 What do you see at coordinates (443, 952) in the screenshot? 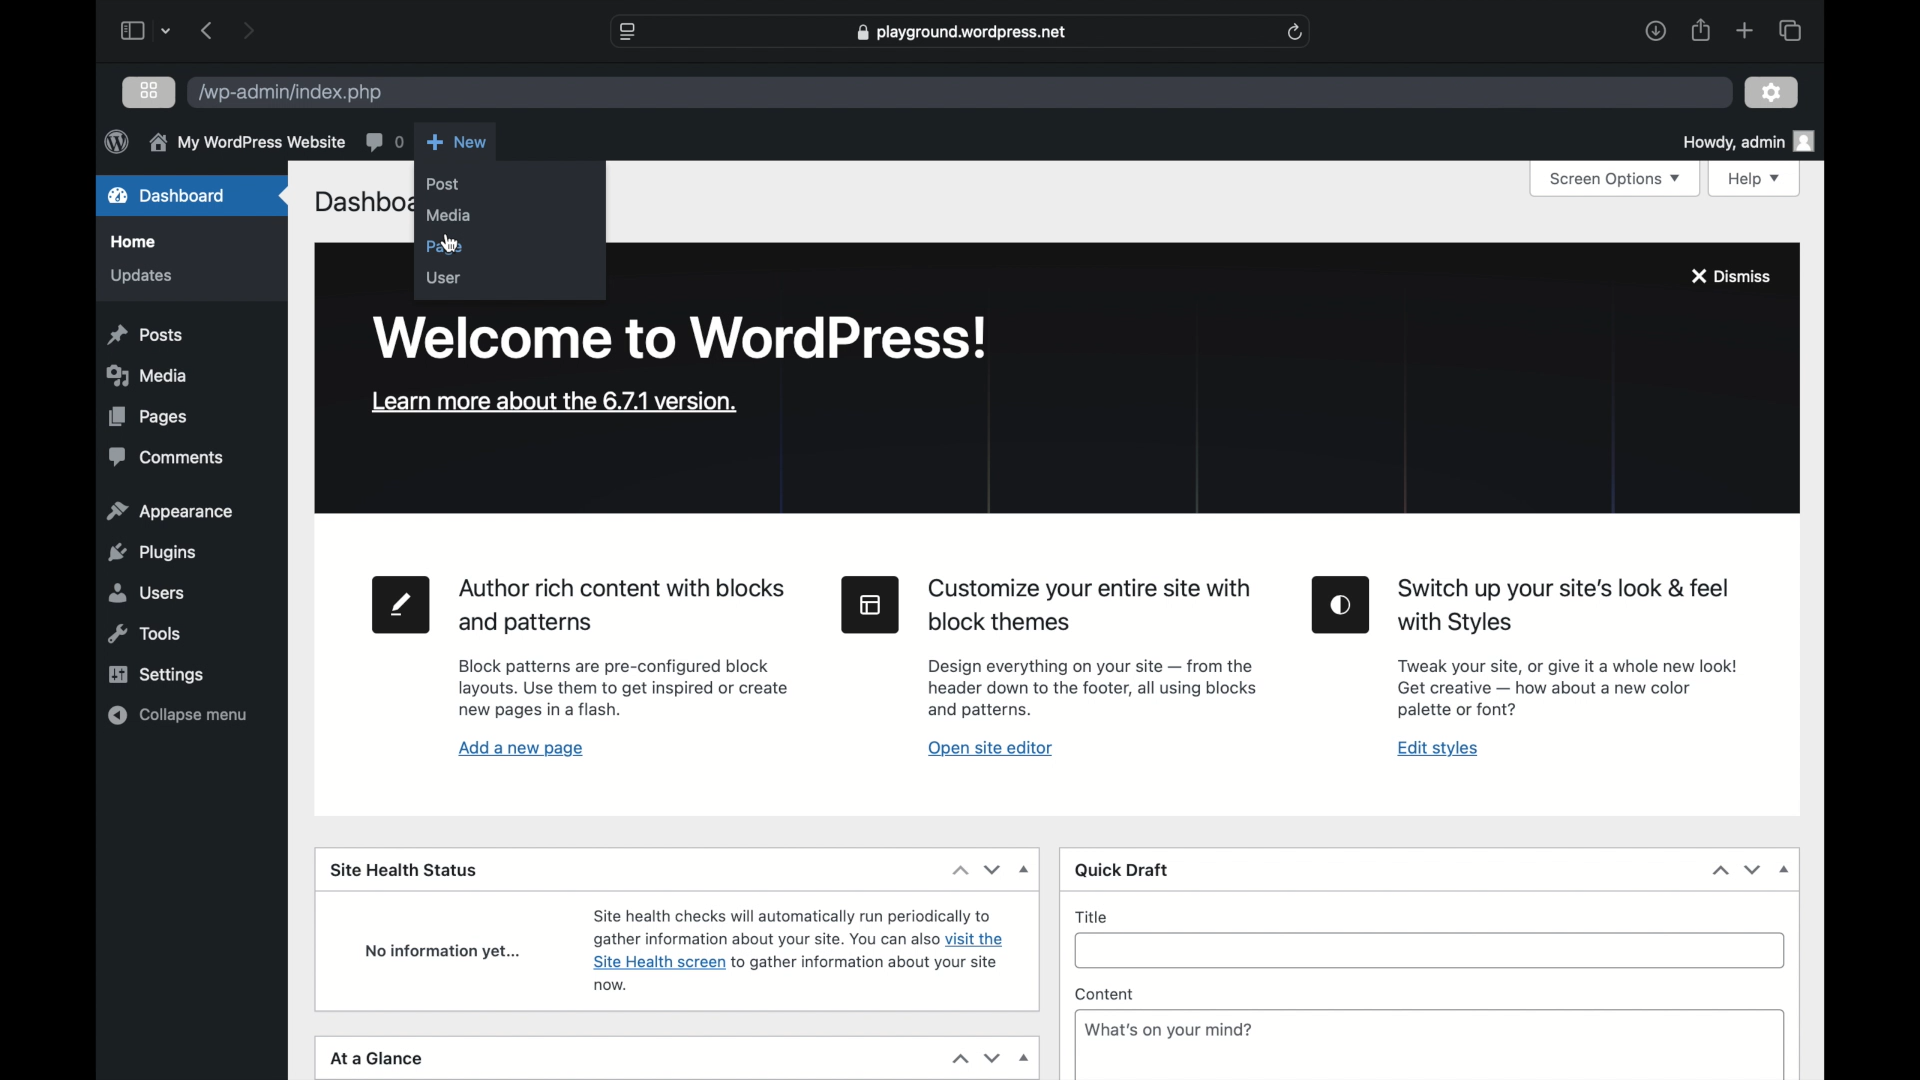
I see `no information yet` at bounding box center [443, 952].